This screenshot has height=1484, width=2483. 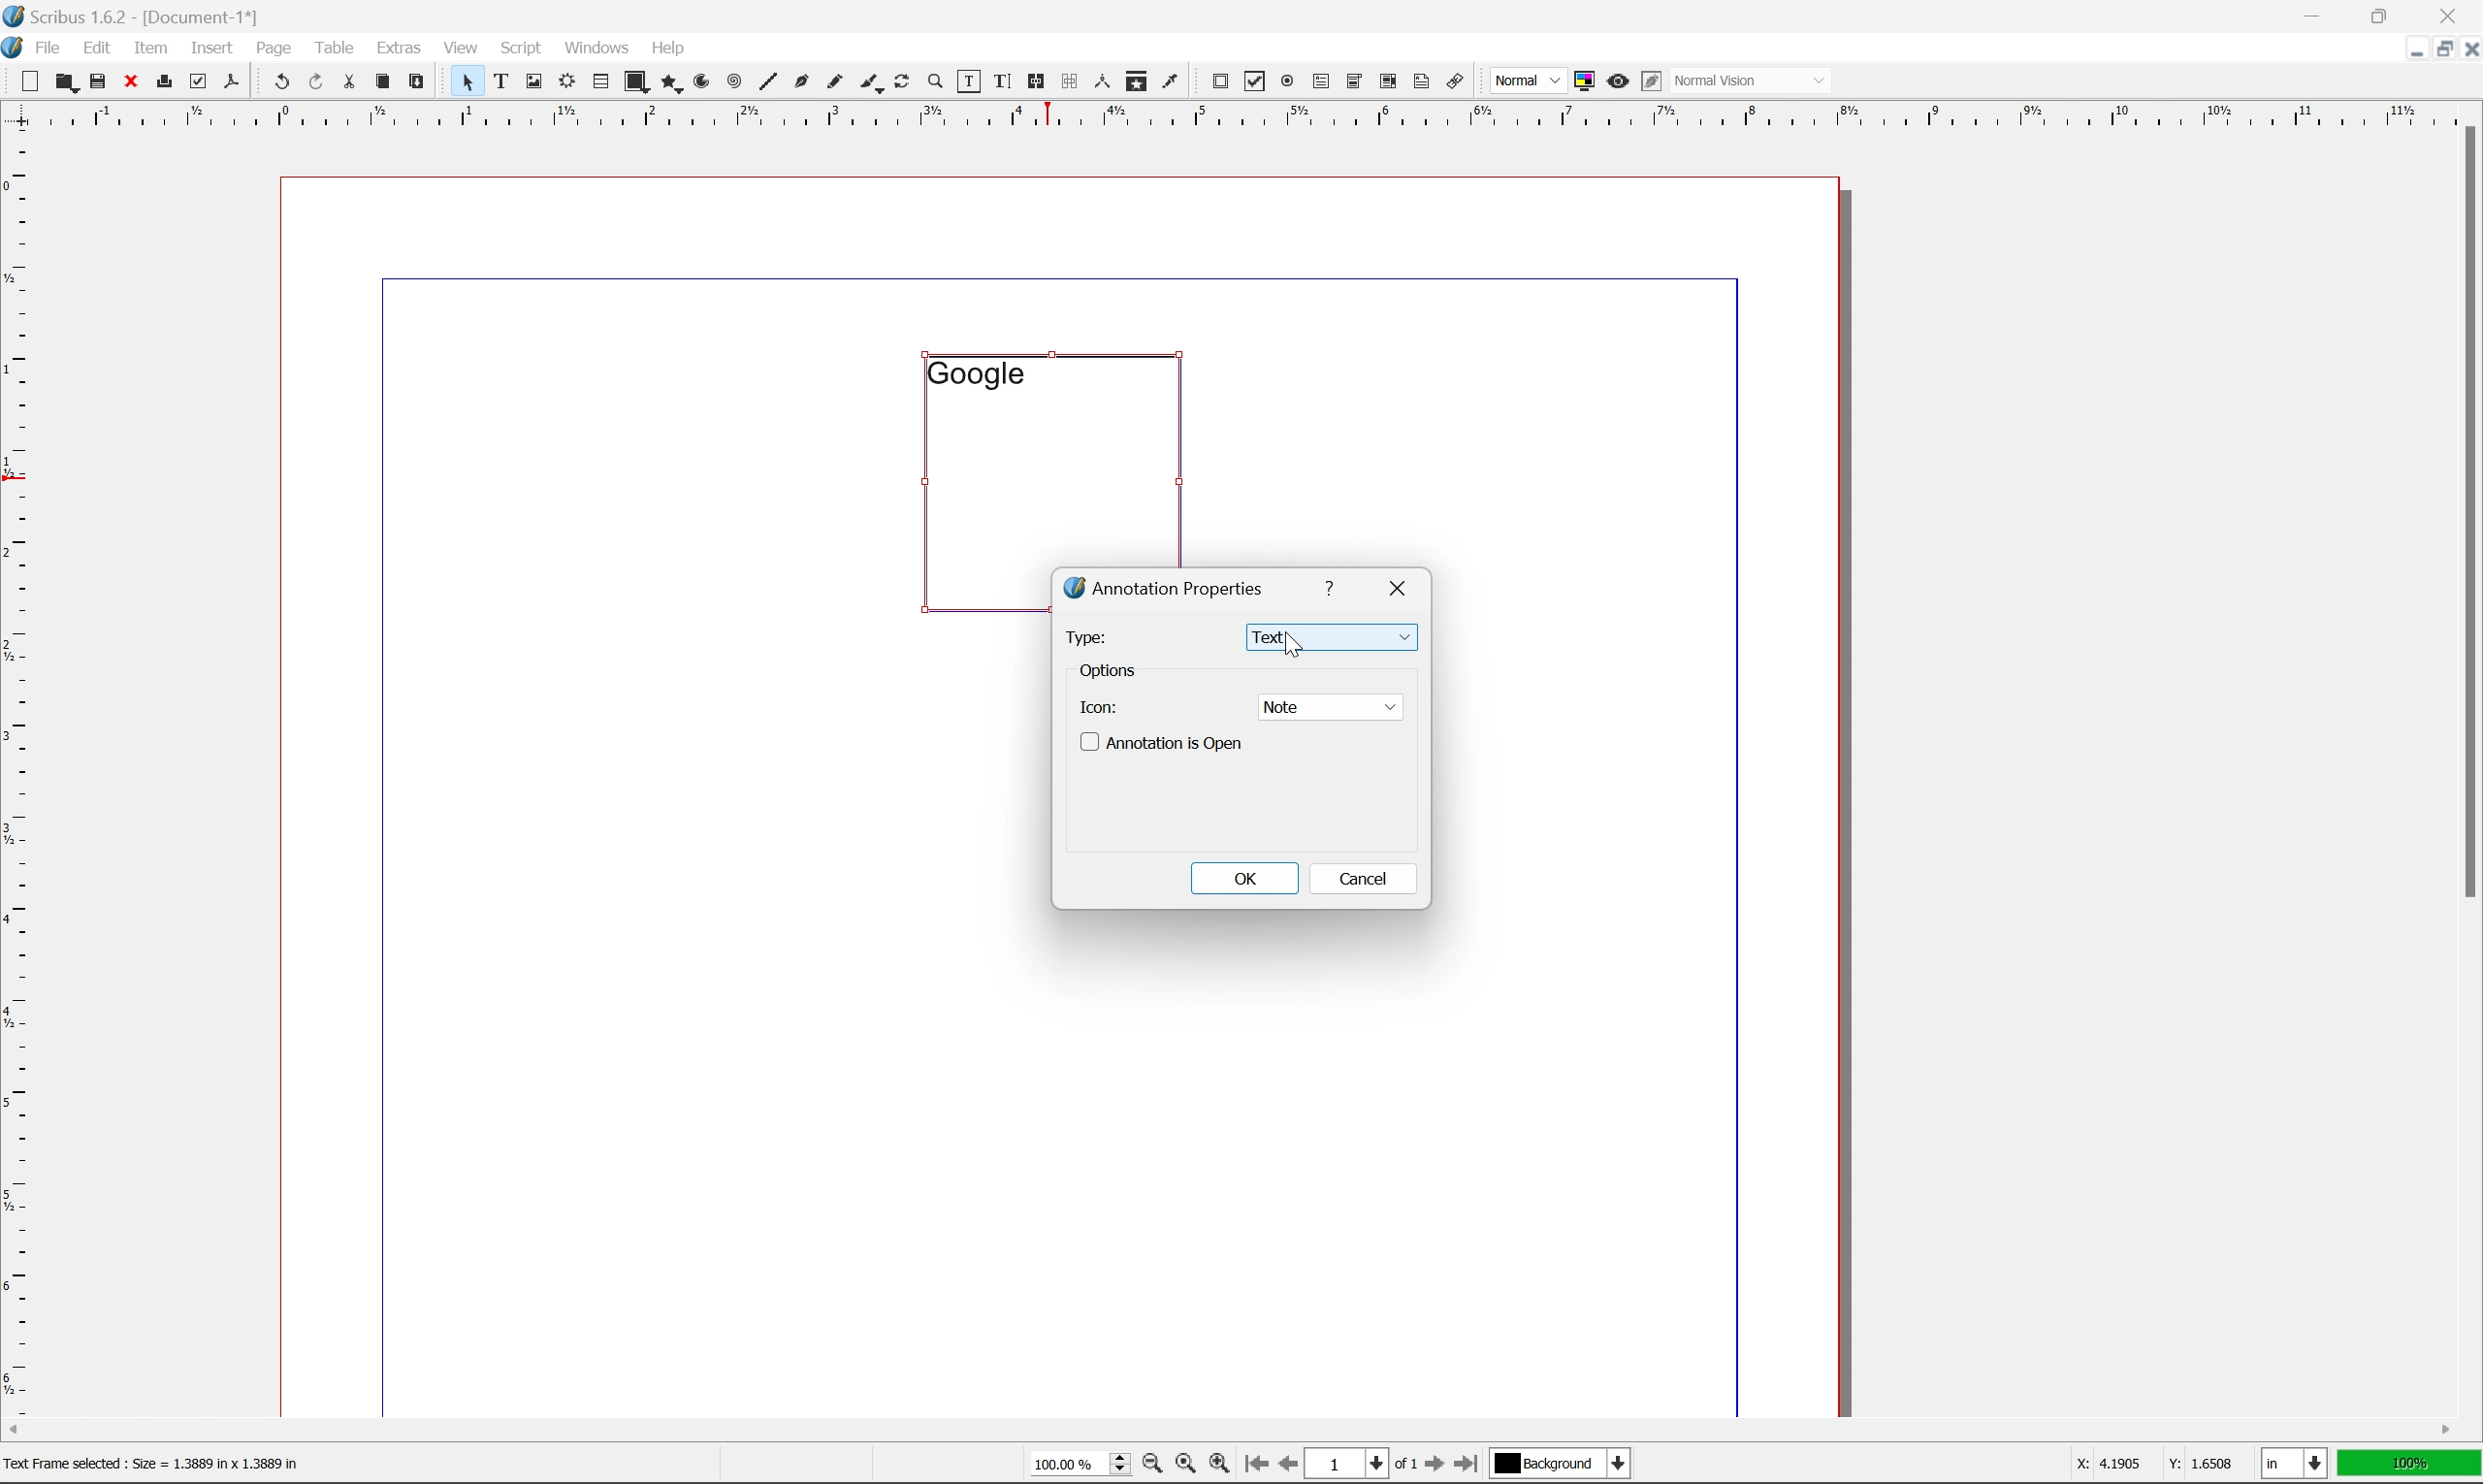 What do you see at coordinates (1465, 1464) in the screenshot?
I see `go to last page` at bounding box center [1465, 1464].